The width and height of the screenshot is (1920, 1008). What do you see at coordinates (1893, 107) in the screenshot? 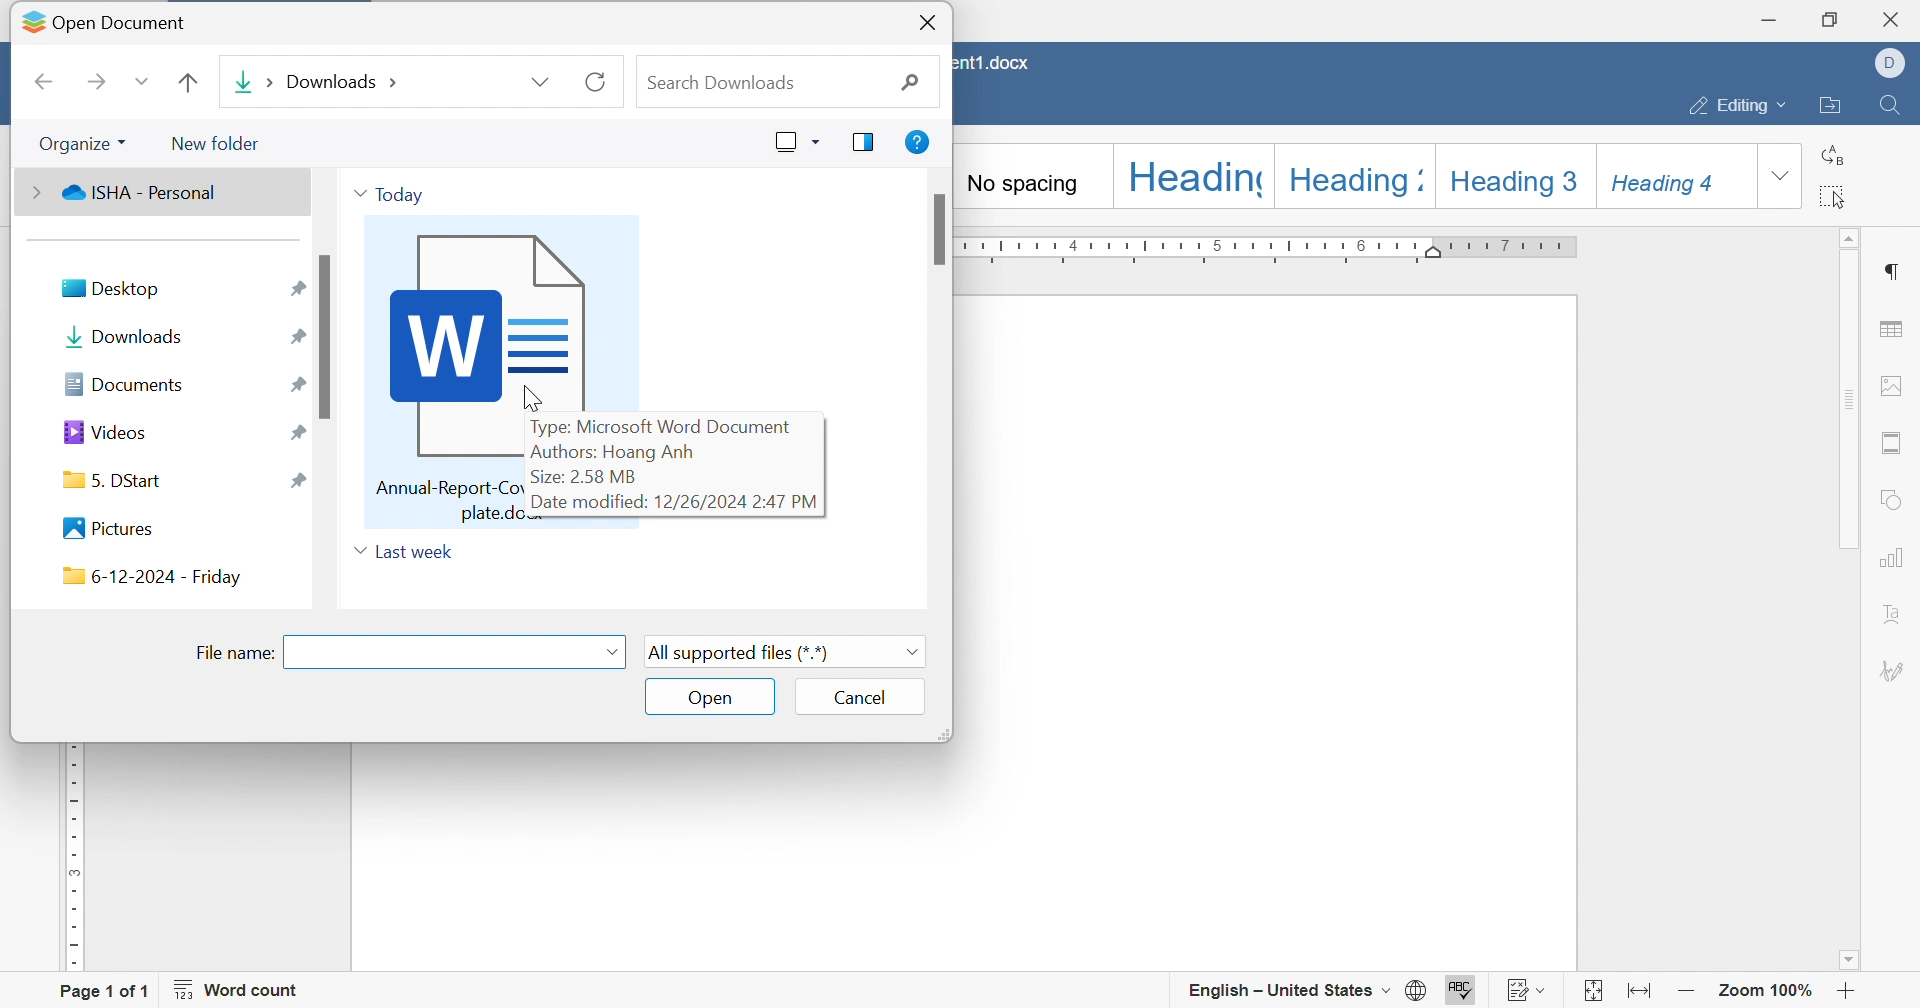
I see `find` at bounding box center [1893, 107].